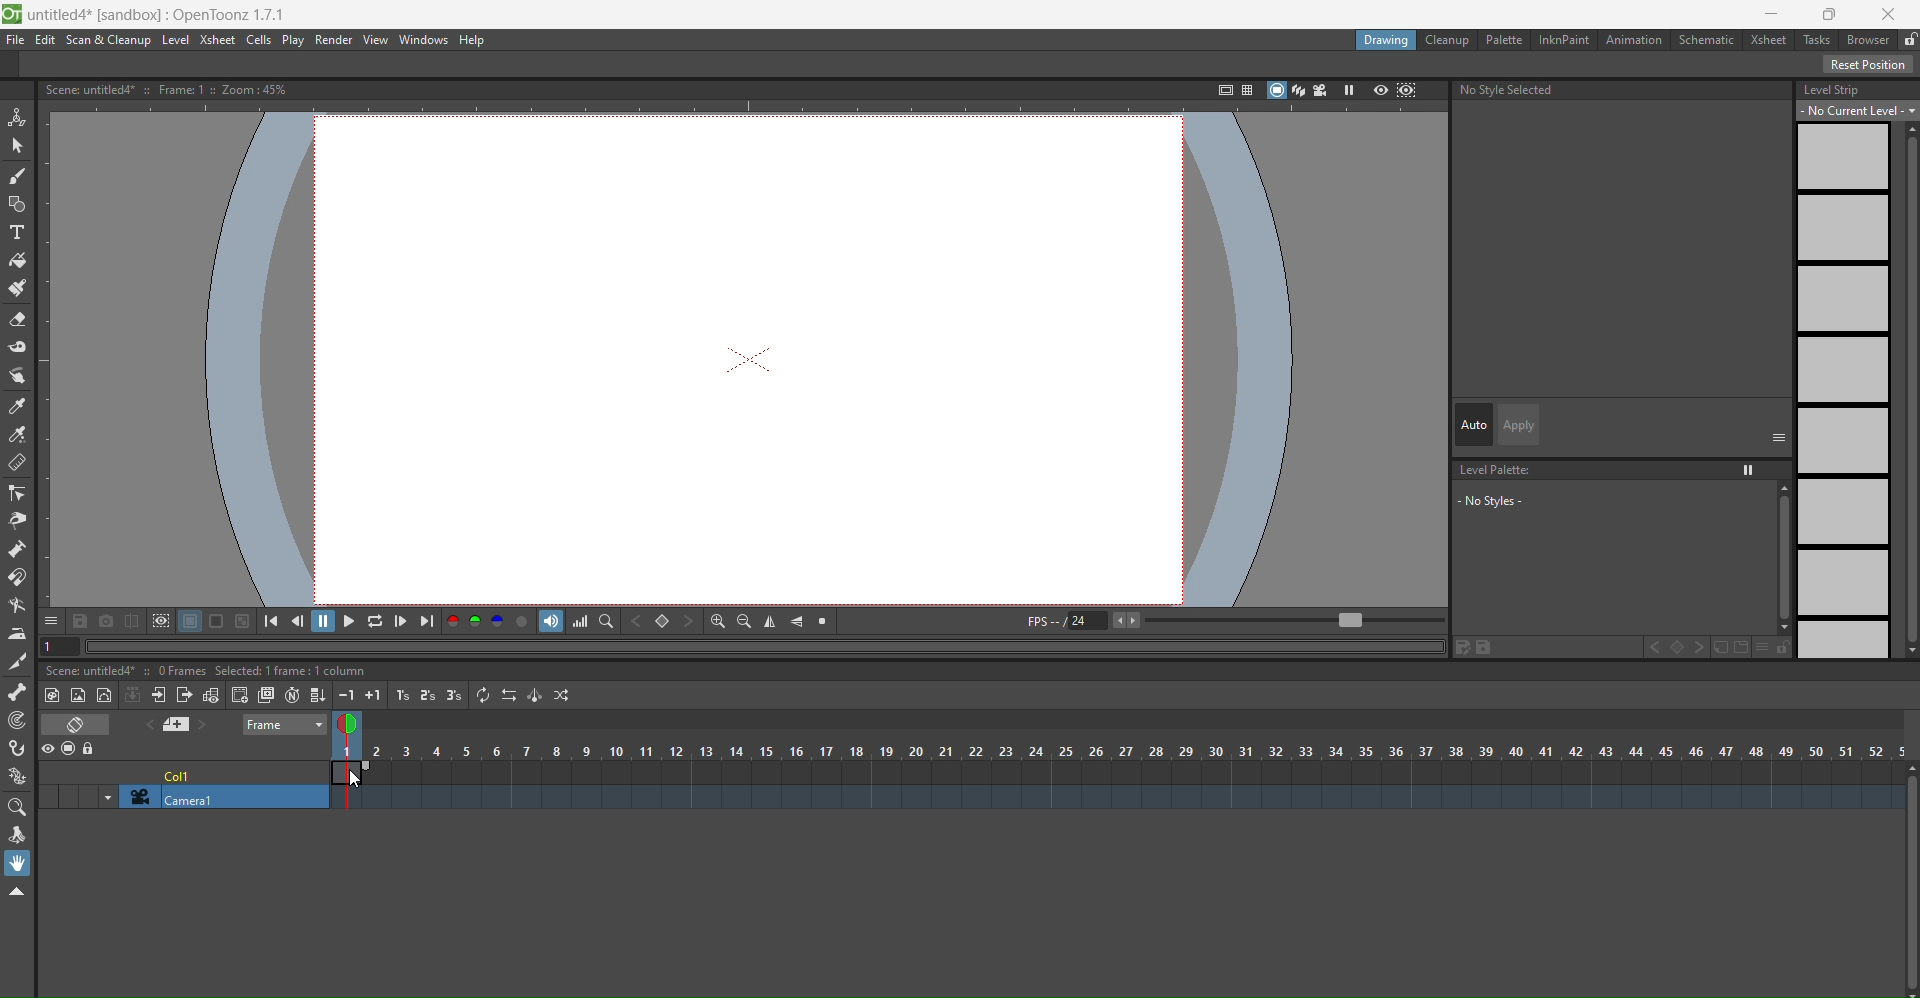 The height and width of the screenshot is (998, 1920). I want to click on inknpaint, so click(1562, 40).